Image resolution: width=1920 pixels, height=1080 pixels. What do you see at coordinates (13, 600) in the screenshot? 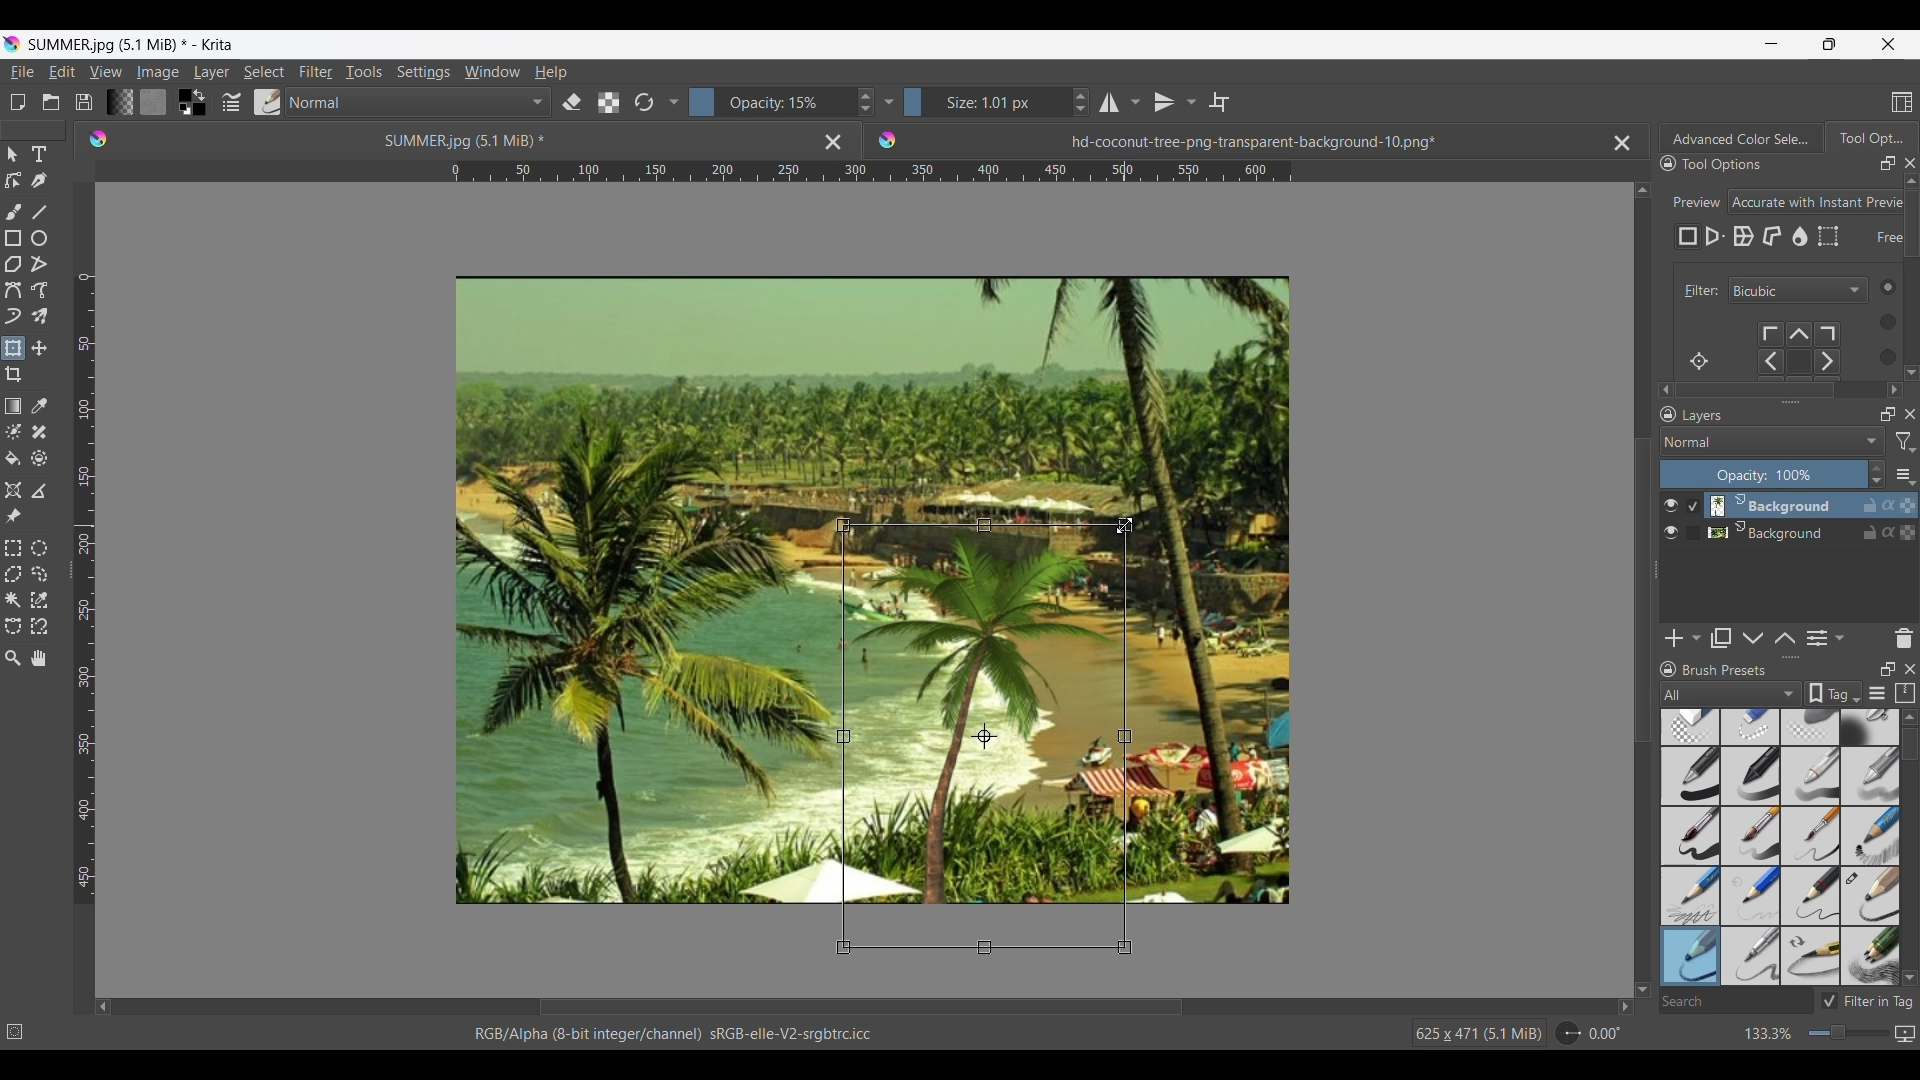
I see `Contiguous selection tool` at bounding box center [13, 600].